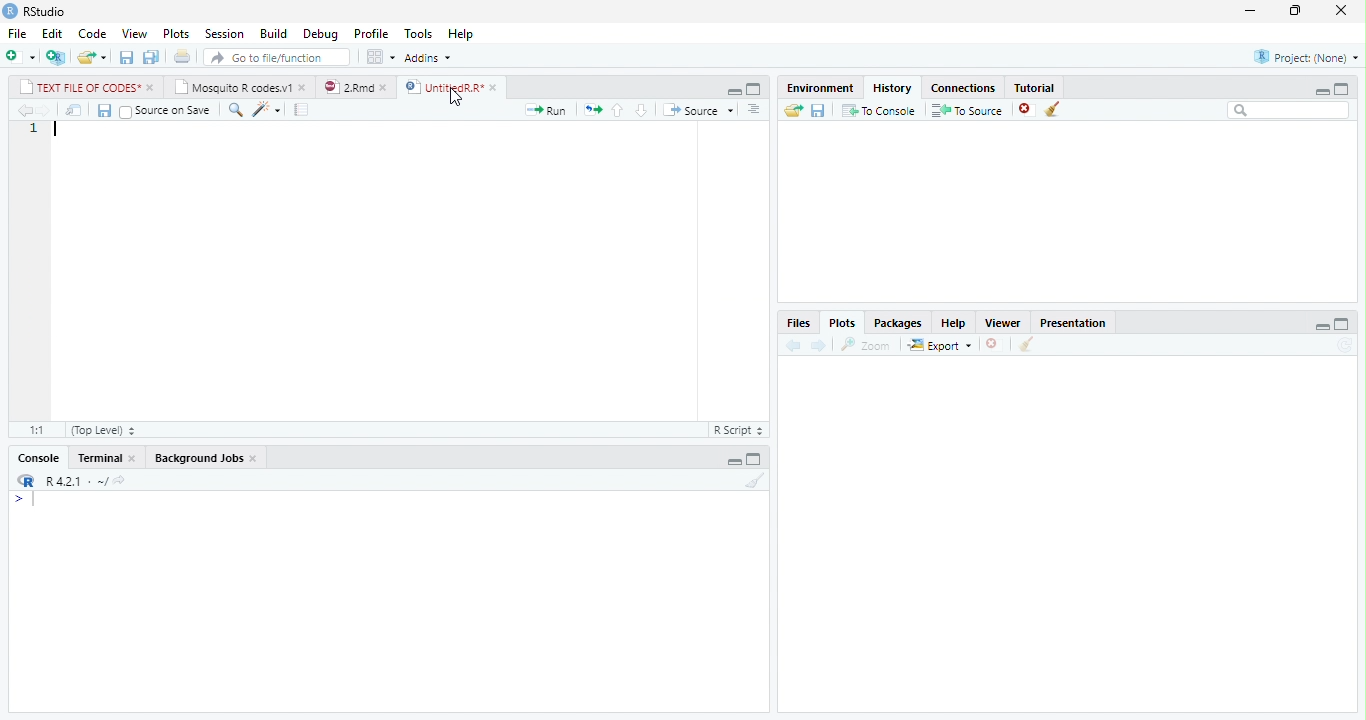  Describe the element at coordinates (92, 57) in the screenshot. I see `open file` at that location.